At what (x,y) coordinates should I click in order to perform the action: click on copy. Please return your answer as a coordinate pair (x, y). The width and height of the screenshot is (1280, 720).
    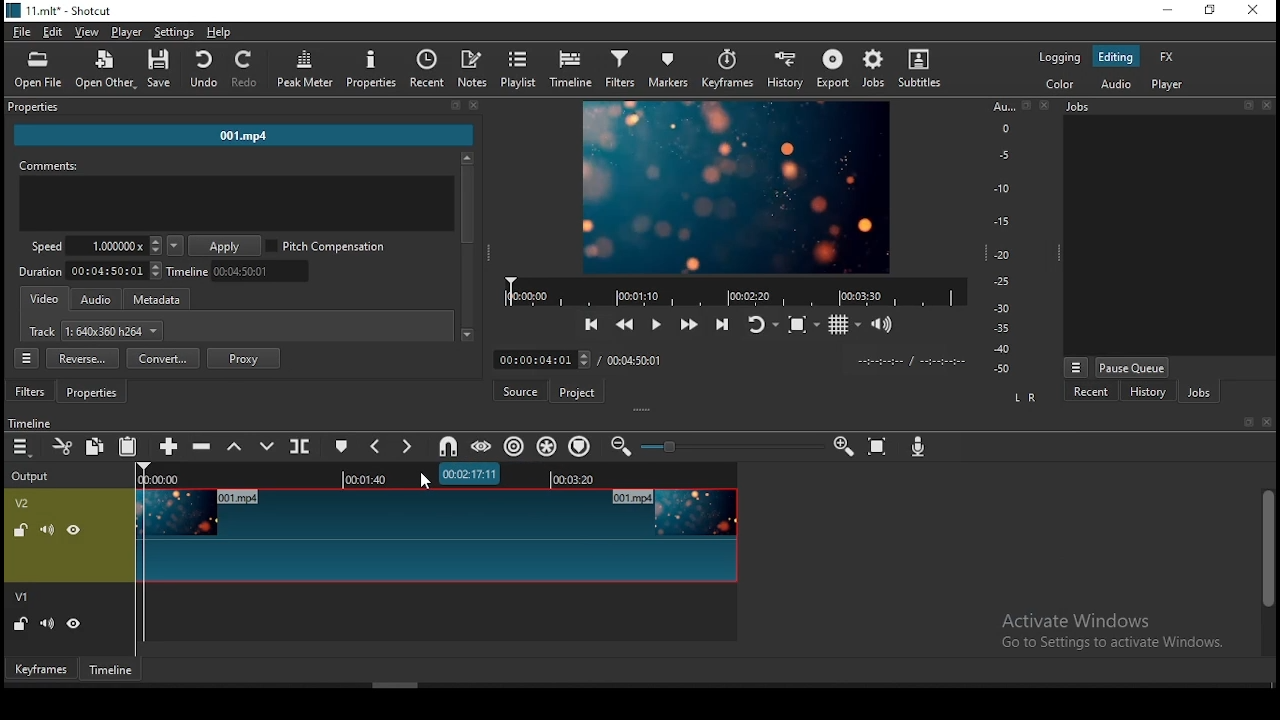
    Looking at the image, I should click on (95, 447).